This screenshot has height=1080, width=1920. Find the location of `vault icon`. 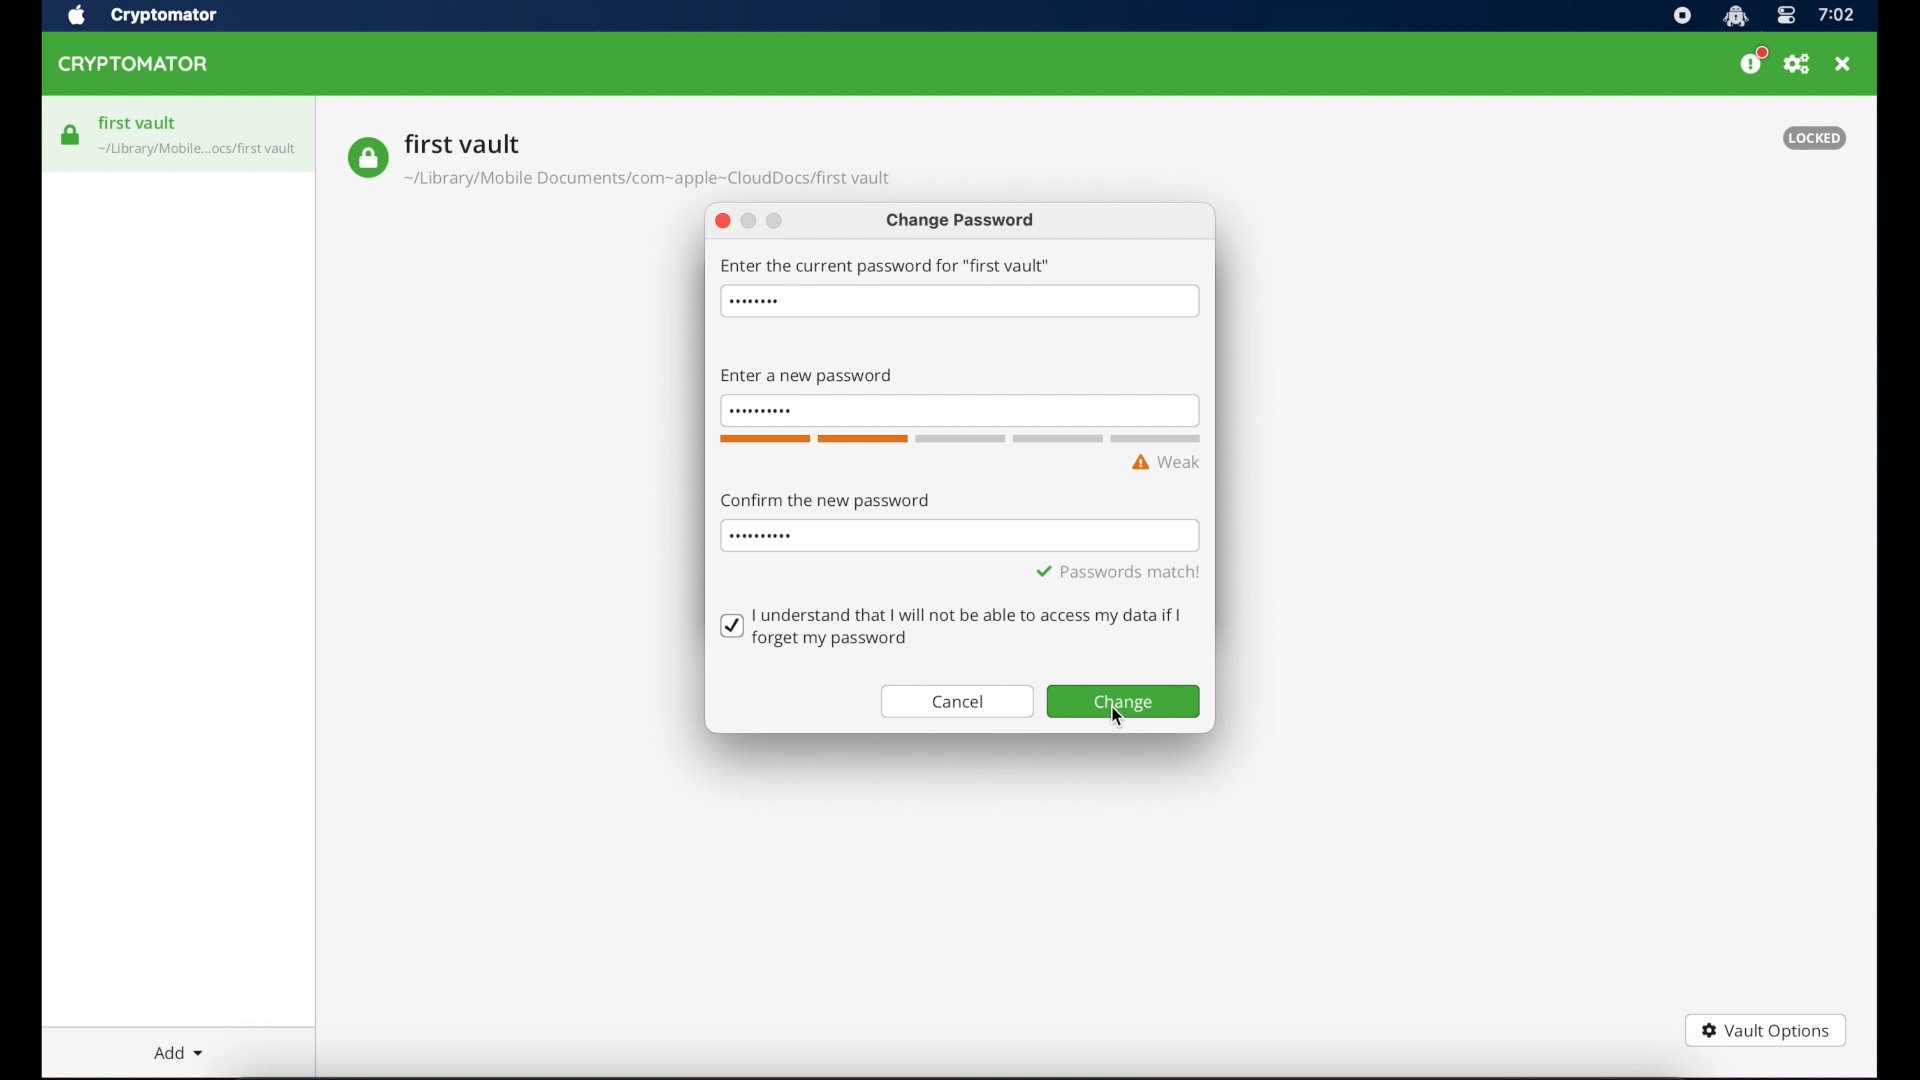

vault icon is located at coordinates (71, 135).